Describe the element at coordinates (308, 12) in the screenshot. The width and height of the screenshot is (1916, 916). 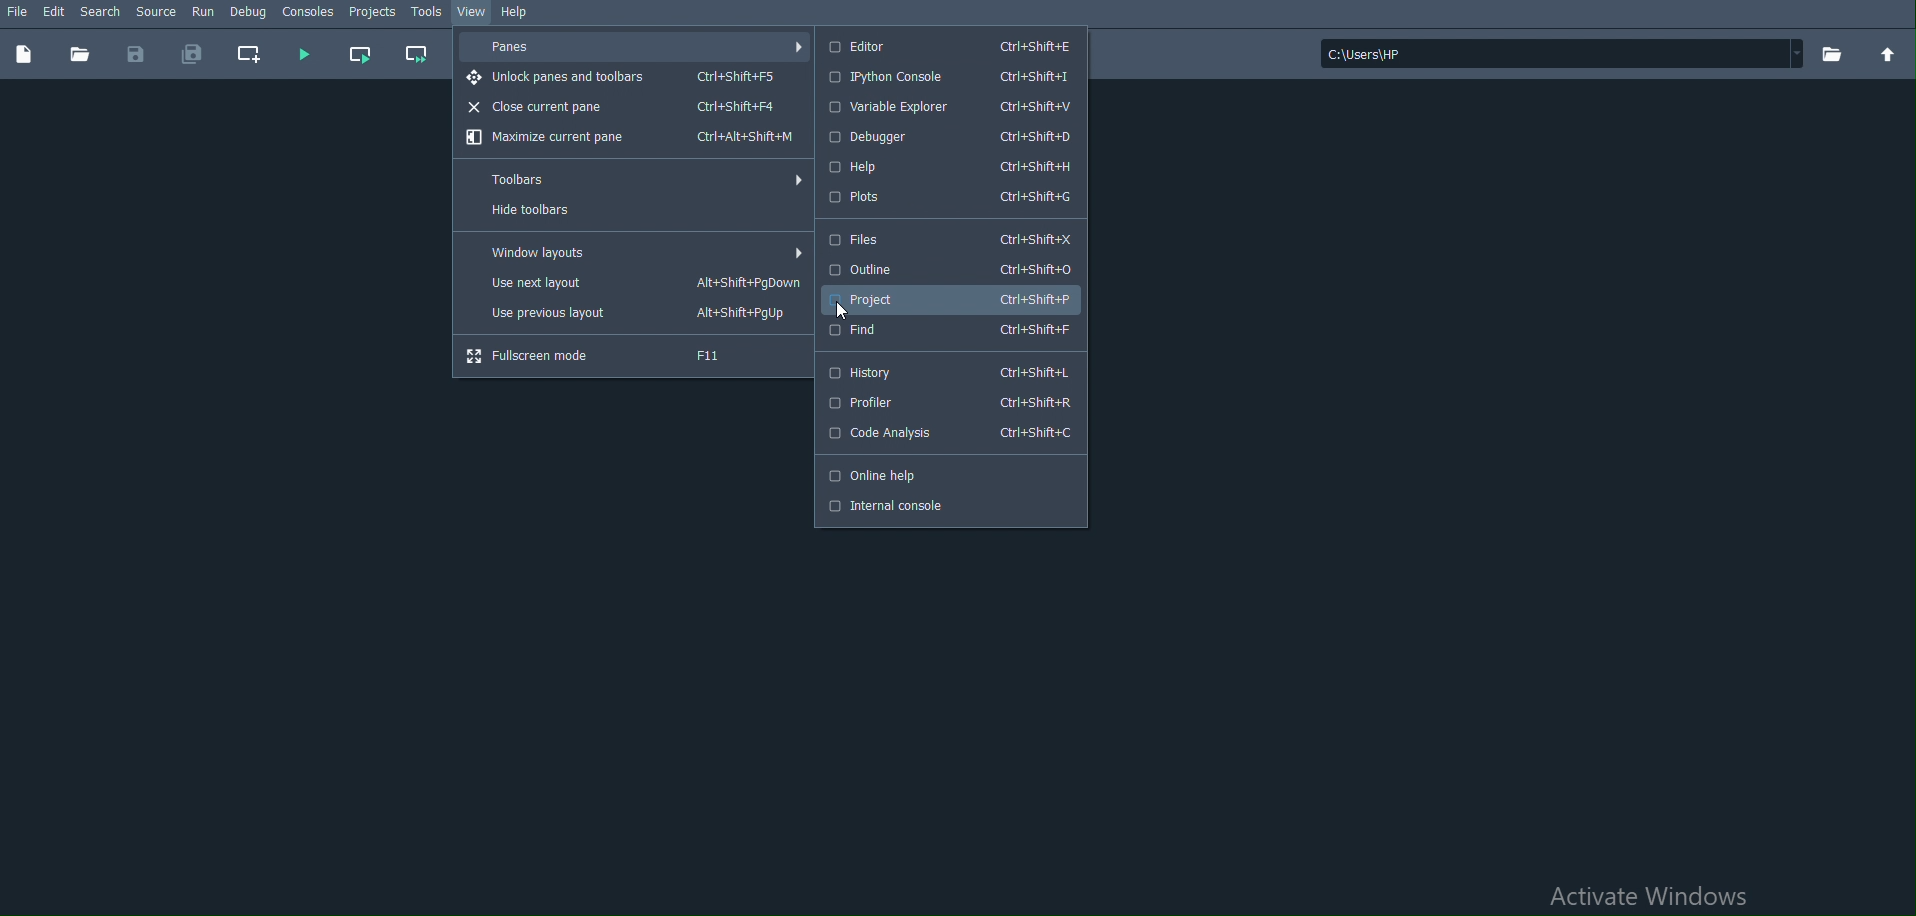
I see `Consoles` at that location.